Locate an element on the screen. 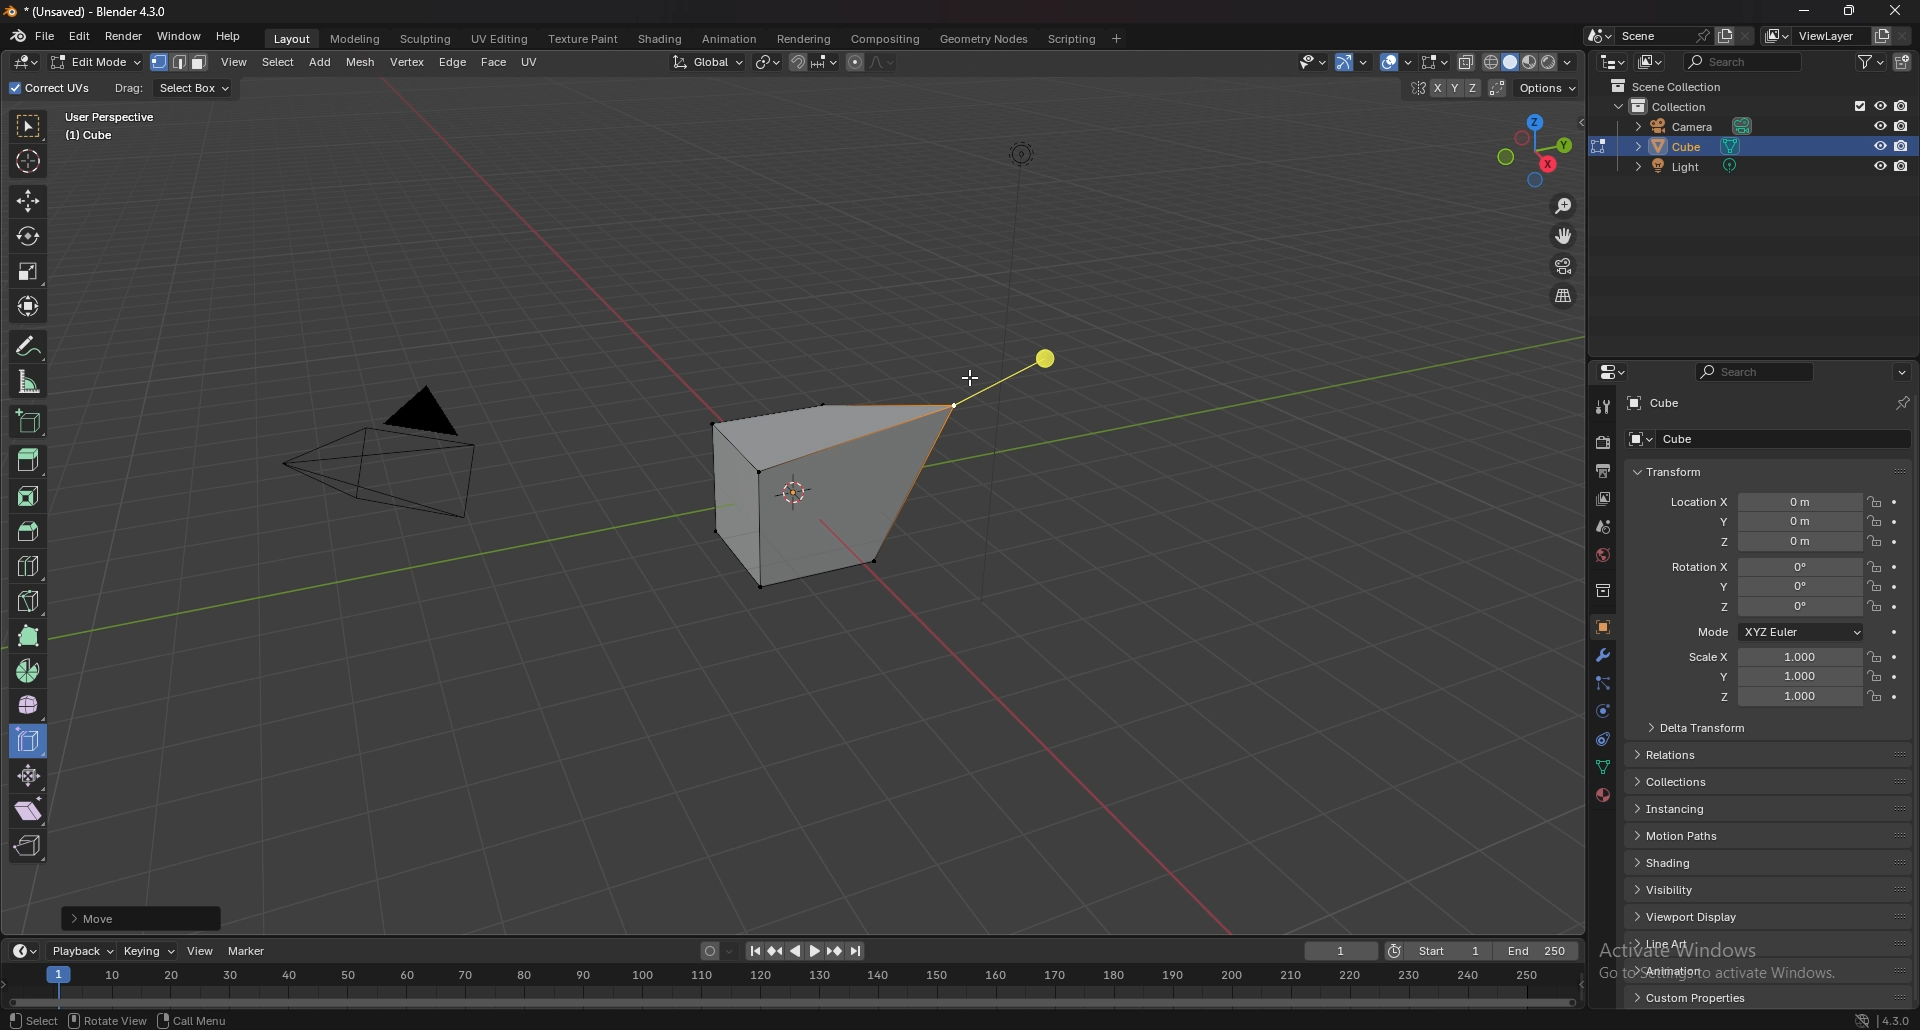 This screenshot has width=1920, height=1030. minimize is located at coordinates (1804, 11).